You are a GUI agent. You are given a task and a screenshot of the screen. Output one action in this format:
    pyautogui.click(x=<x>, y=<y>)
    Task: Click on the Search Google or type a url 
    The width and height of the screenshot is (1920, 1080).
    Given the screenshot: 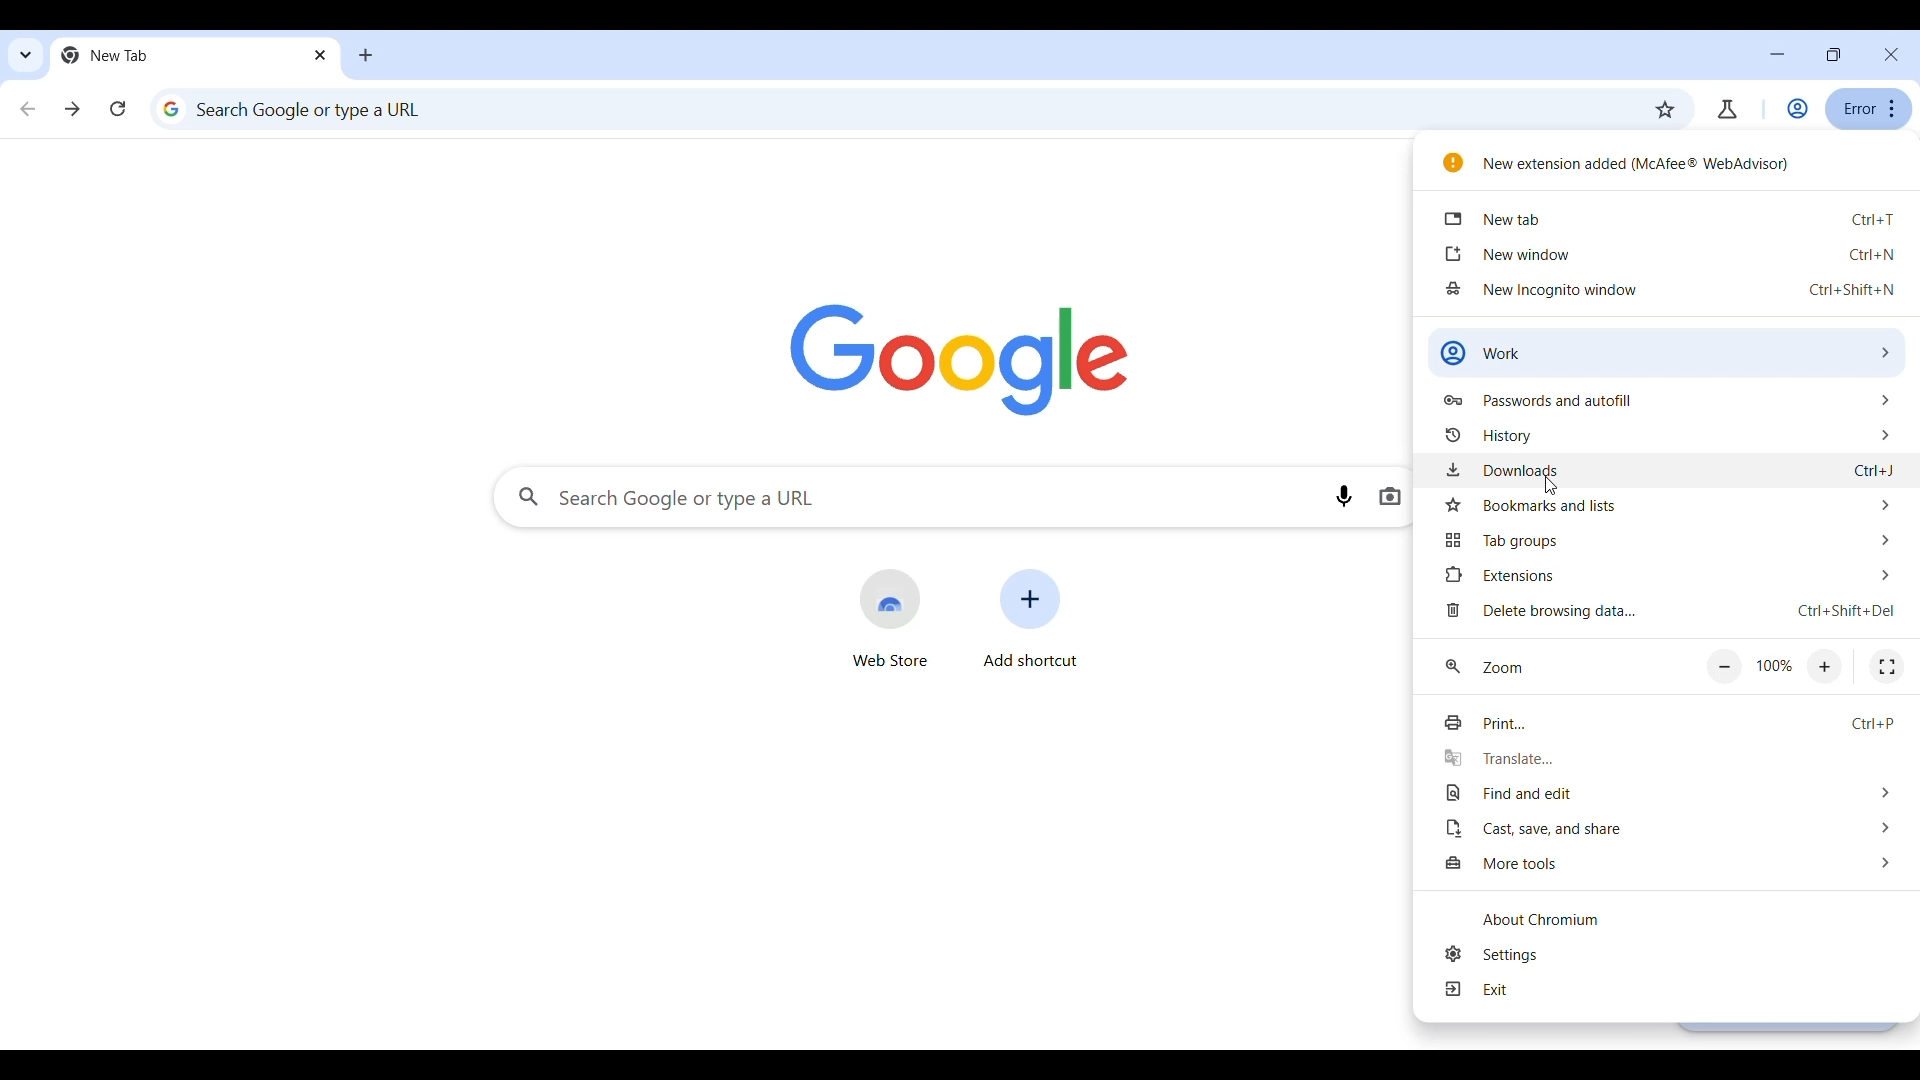 What is the action you would take?
    pyautogui.click(x=893, y=104)
    